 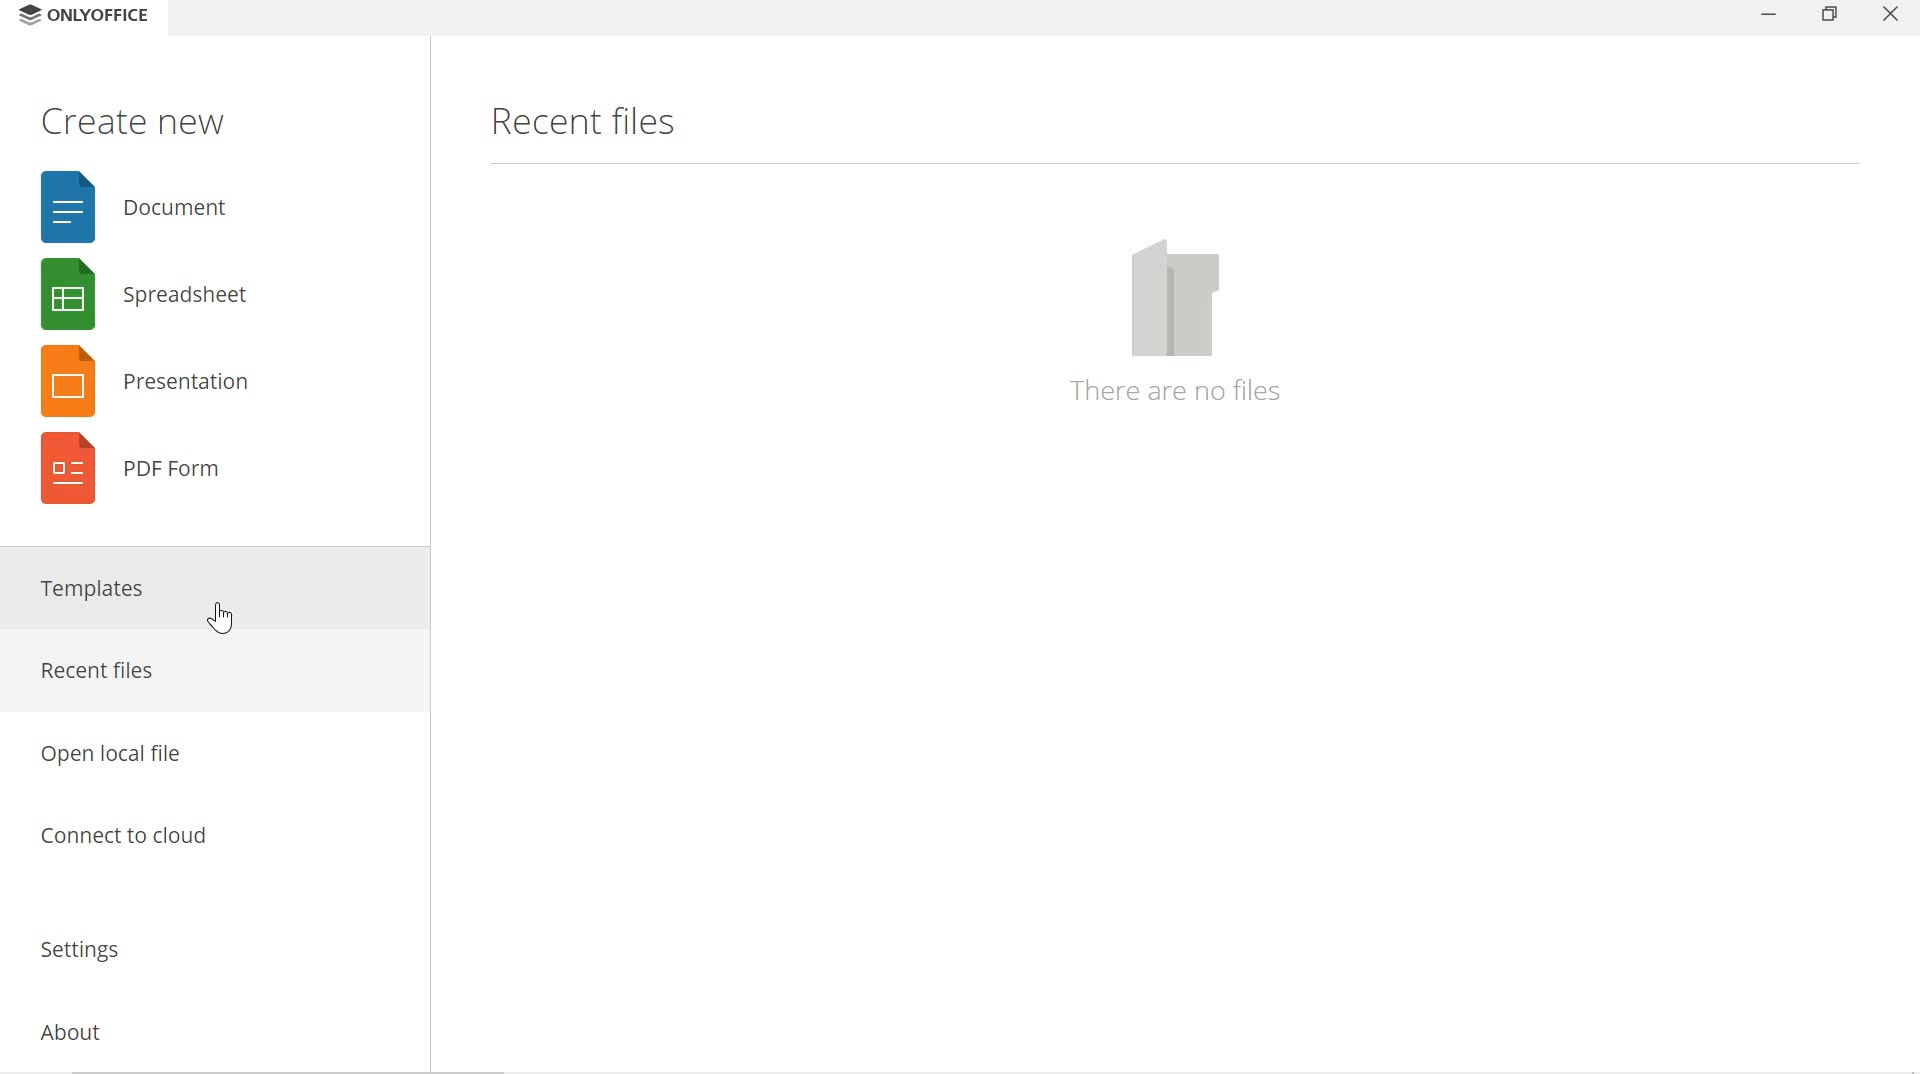 What do you see at coordinates (140, 382) in the screenshot?
I see `PRESENTATION` at bounding box center [140, 382].